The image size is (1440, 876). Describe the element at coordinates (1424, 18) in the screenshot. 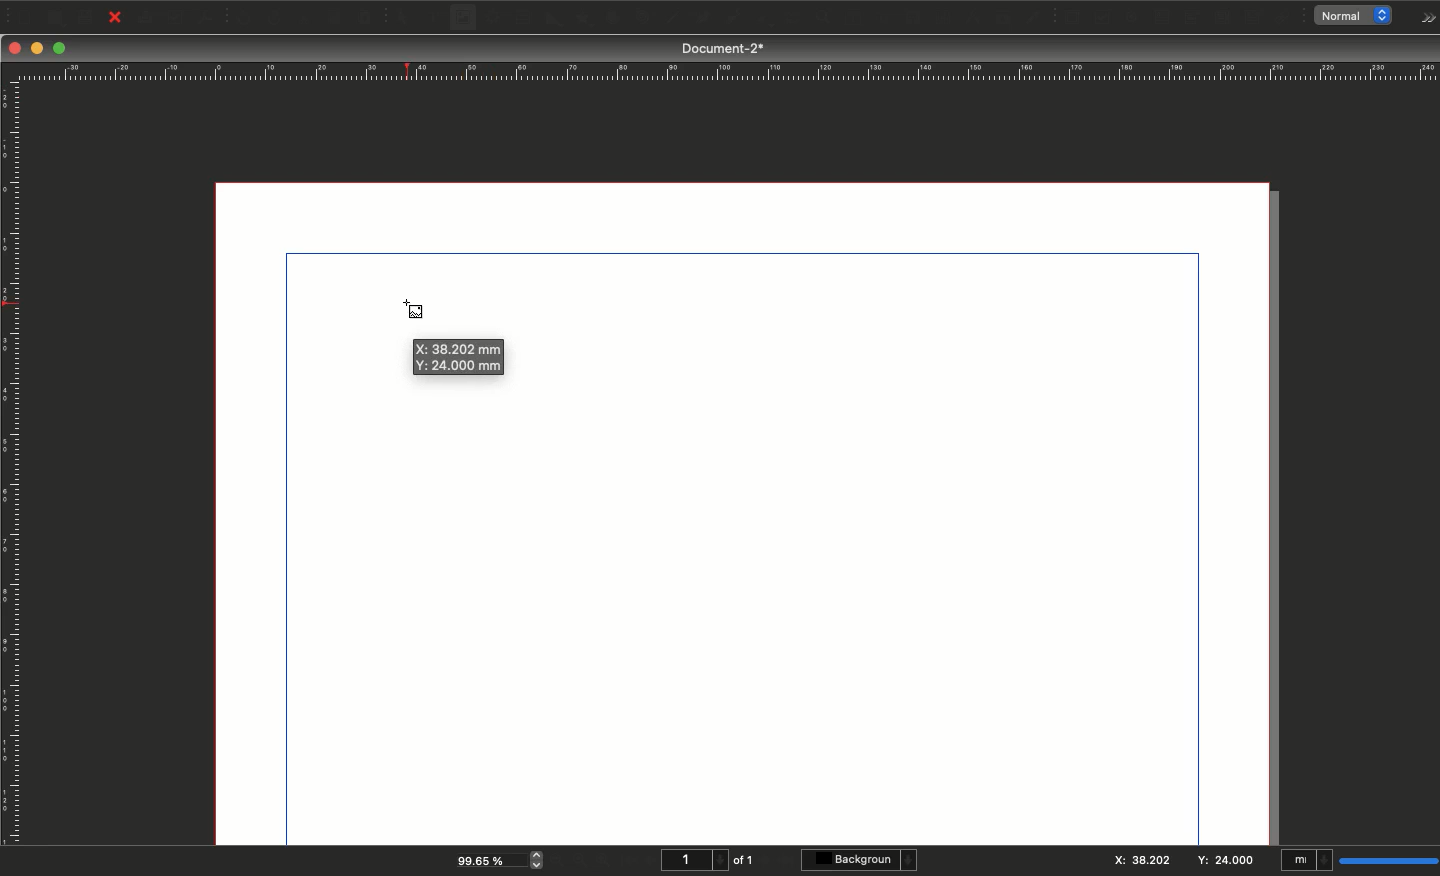

I see `Options` at that location.